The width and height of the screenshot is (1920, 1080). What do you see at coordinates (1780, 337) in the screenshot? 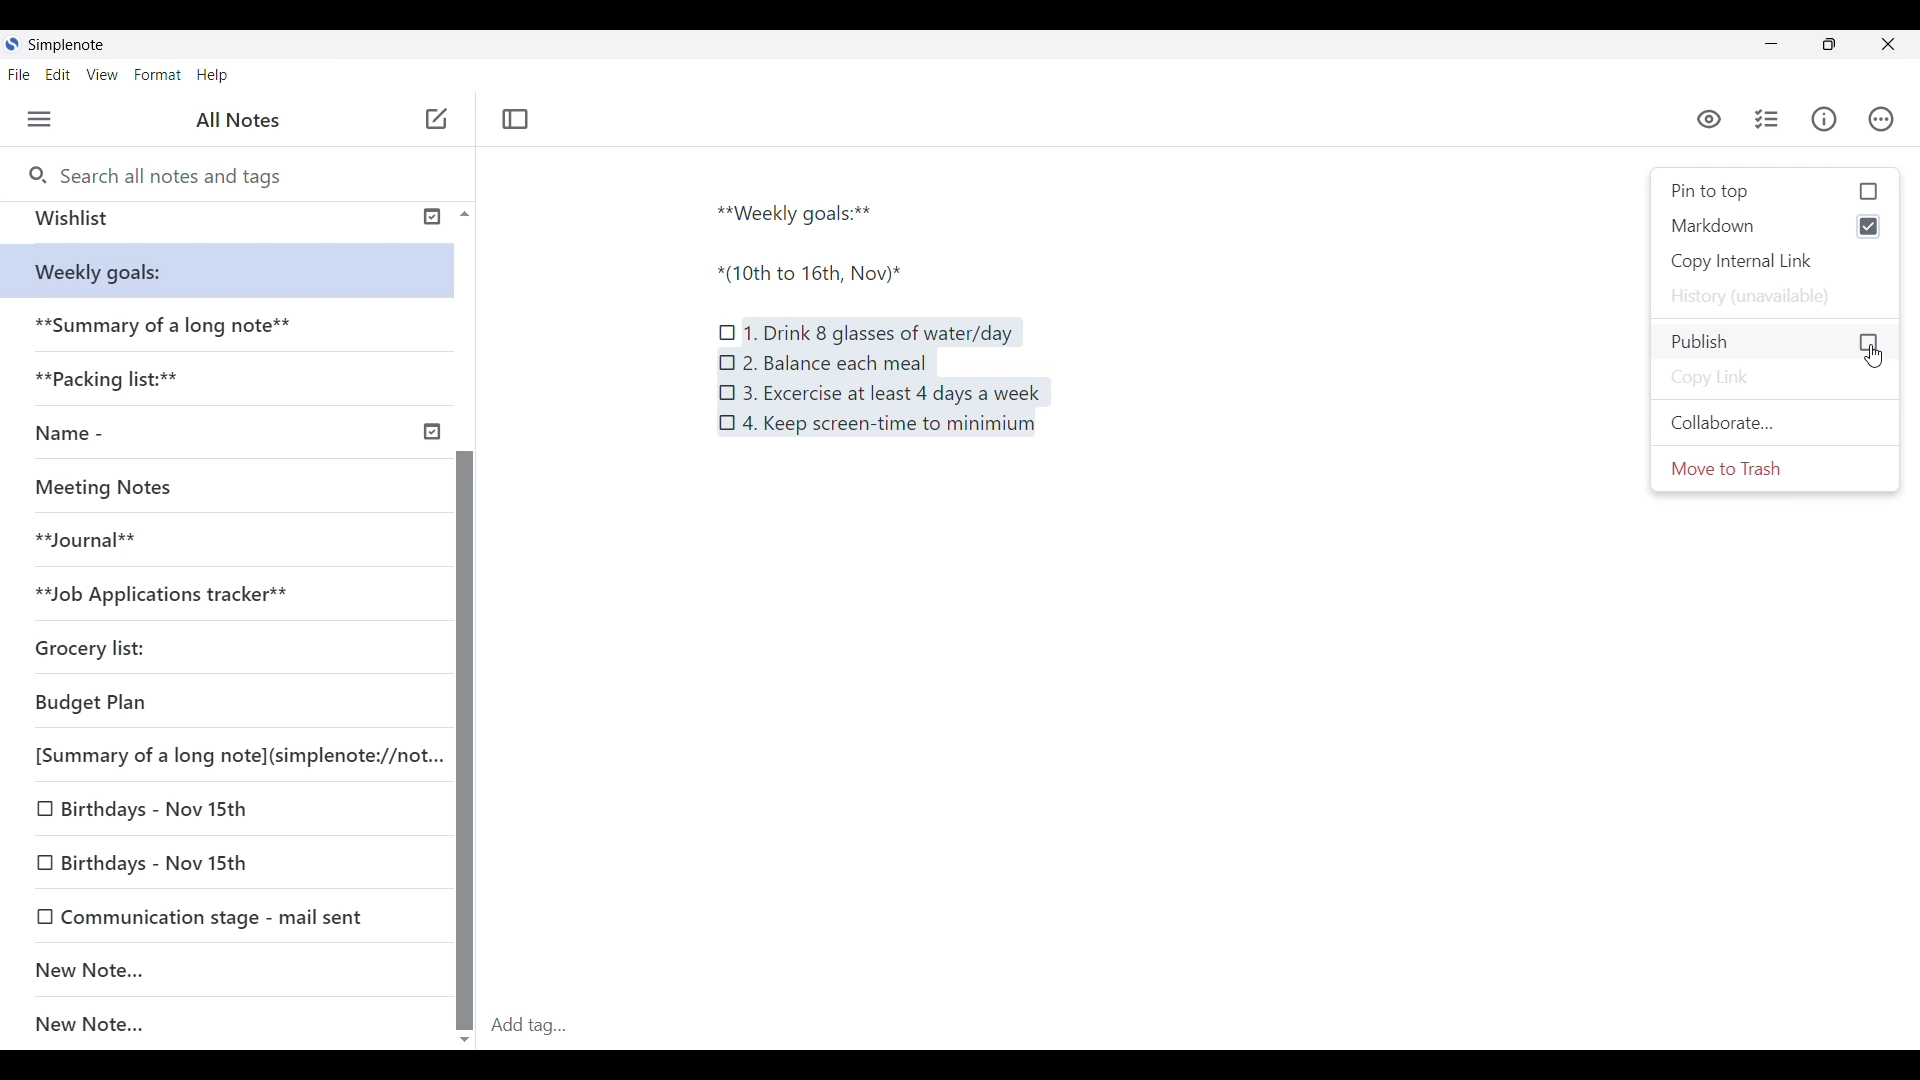
I see `Publish` at bounding box center [1780, 337].